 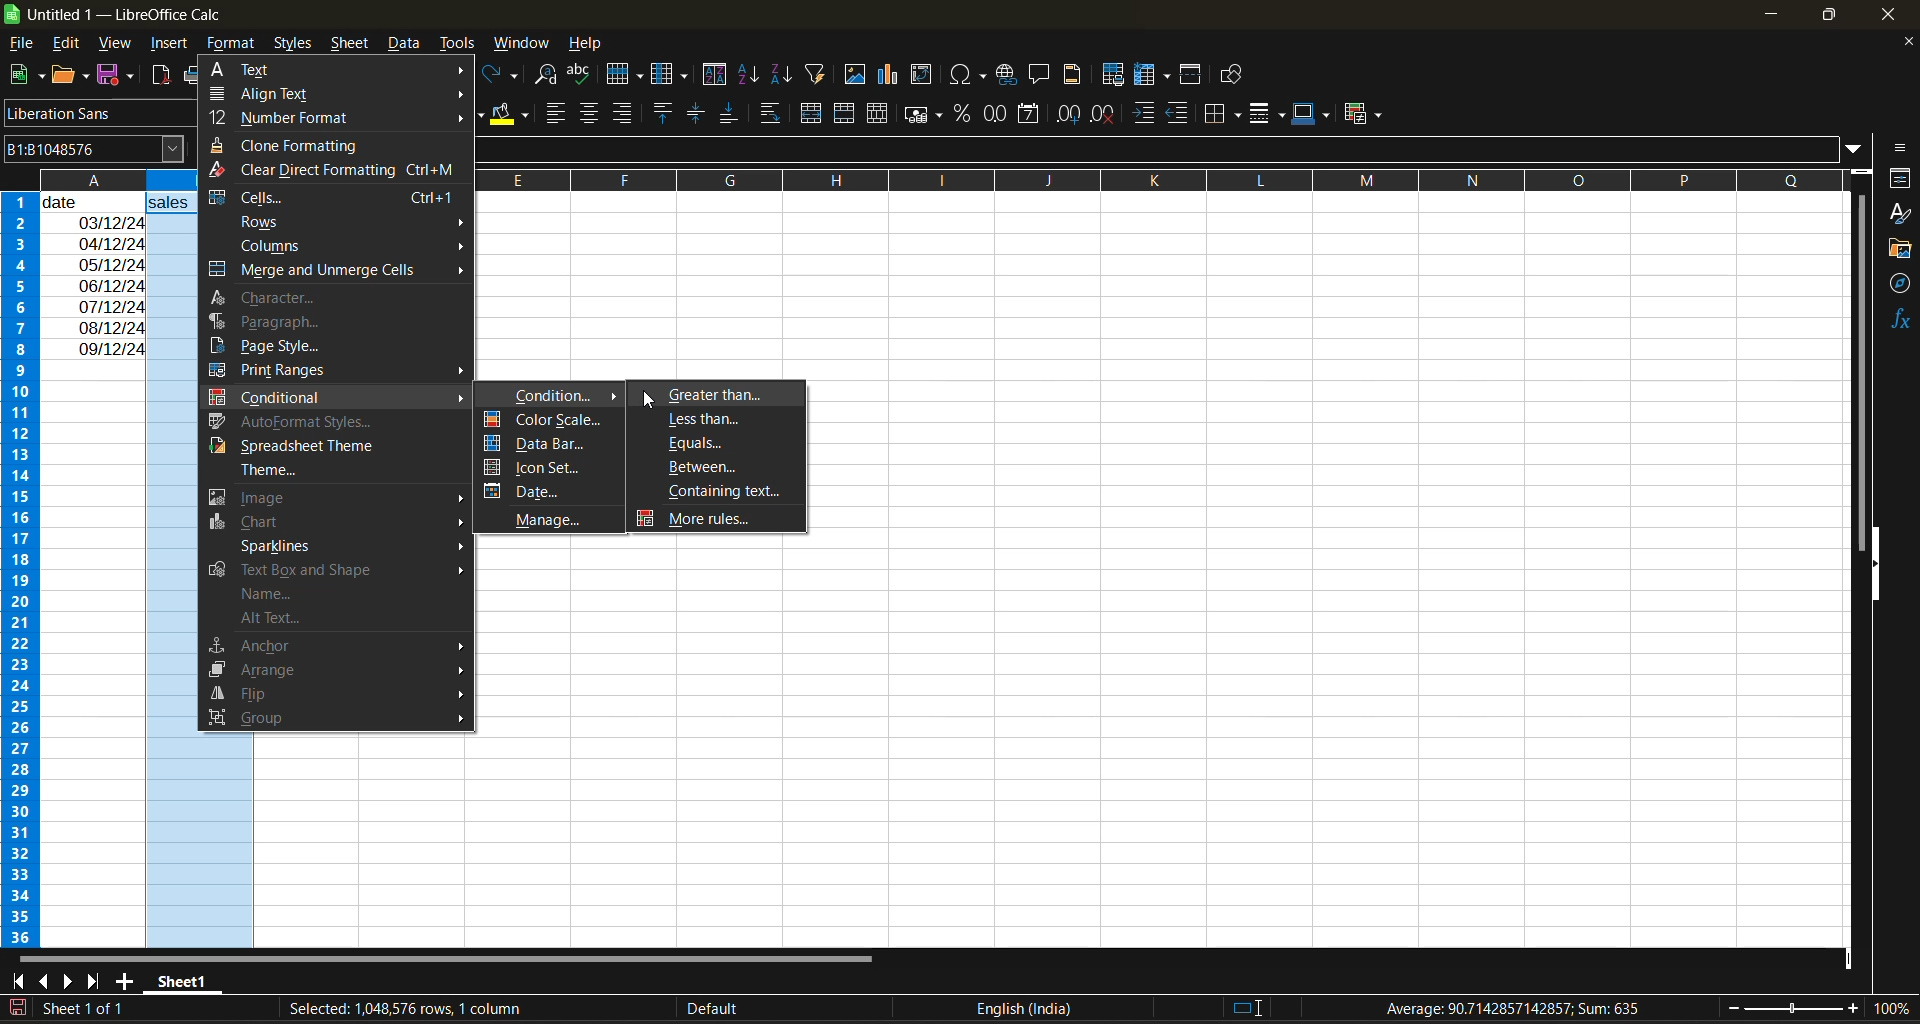 I want to click on conditional, so click(x=331, y=394).